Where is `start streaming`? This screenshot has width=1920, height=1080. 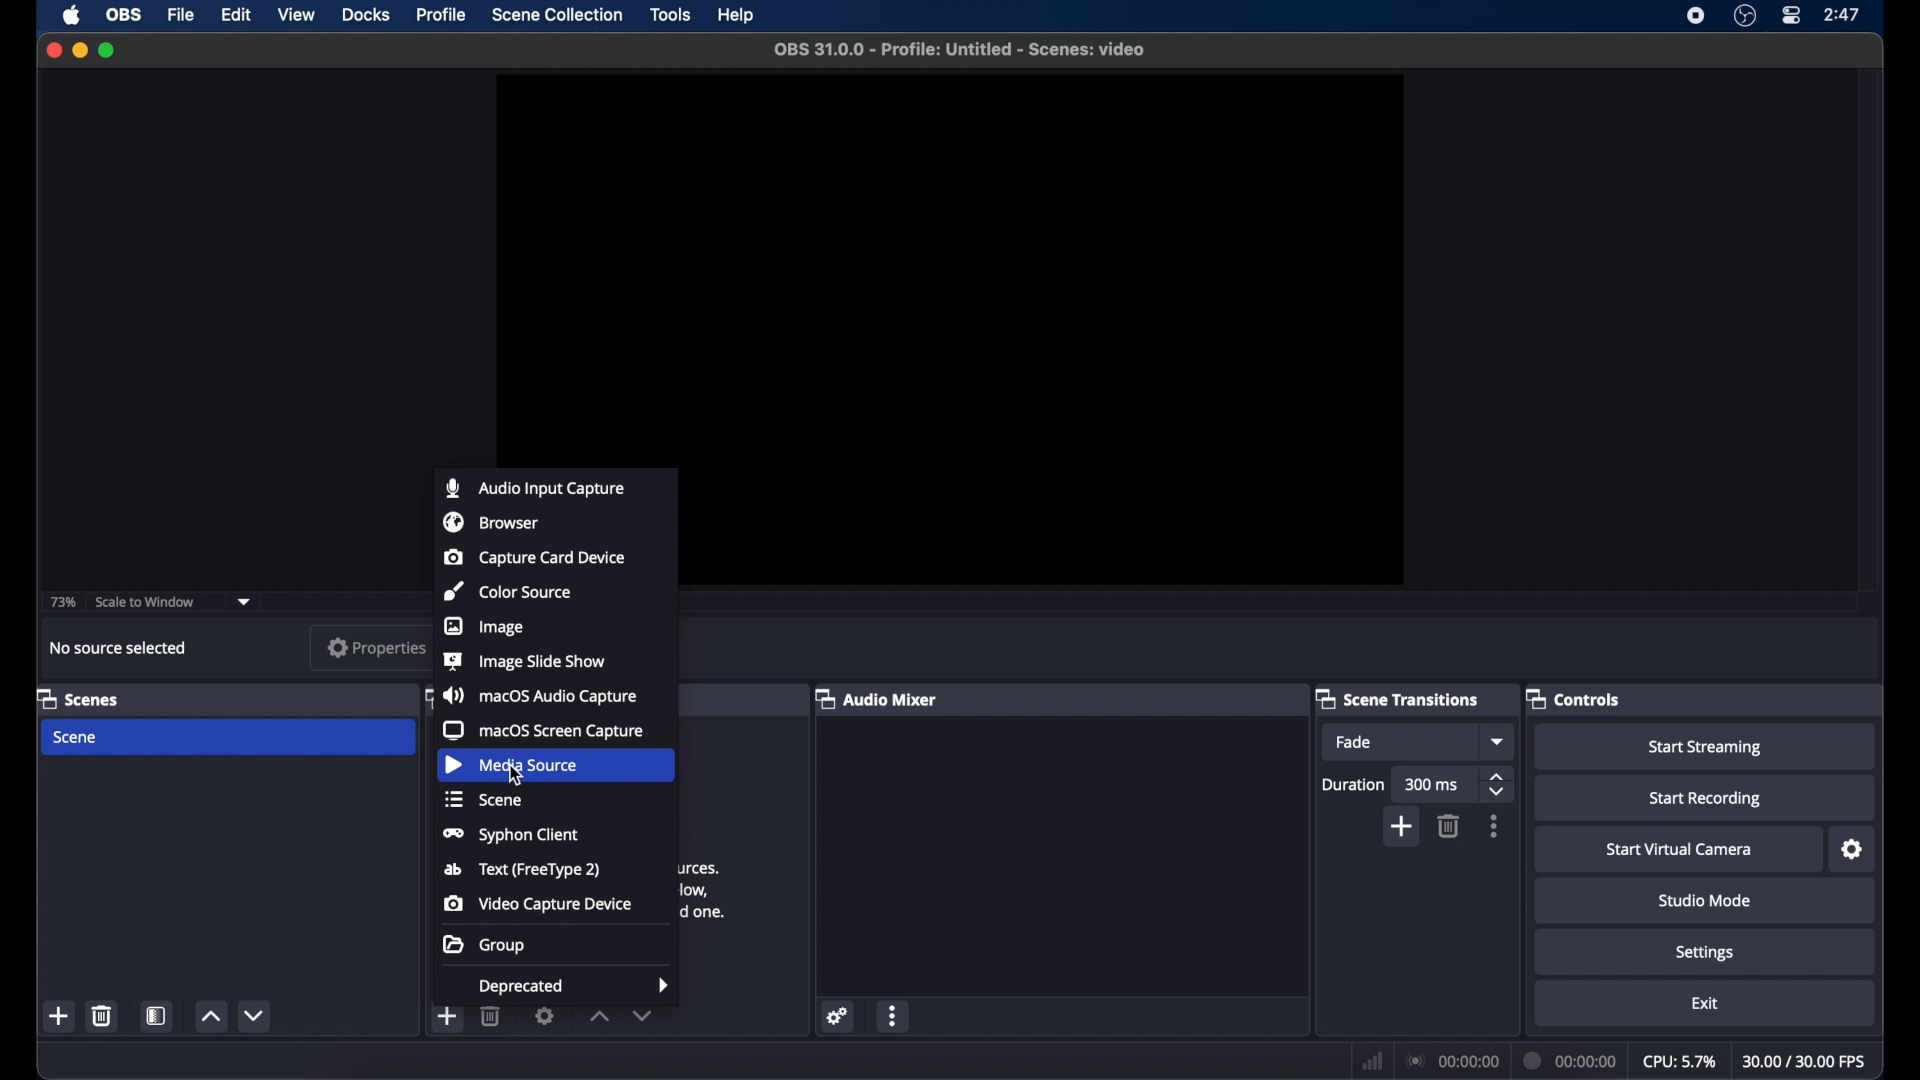 start streaming is located at coordinates (1704, 747).